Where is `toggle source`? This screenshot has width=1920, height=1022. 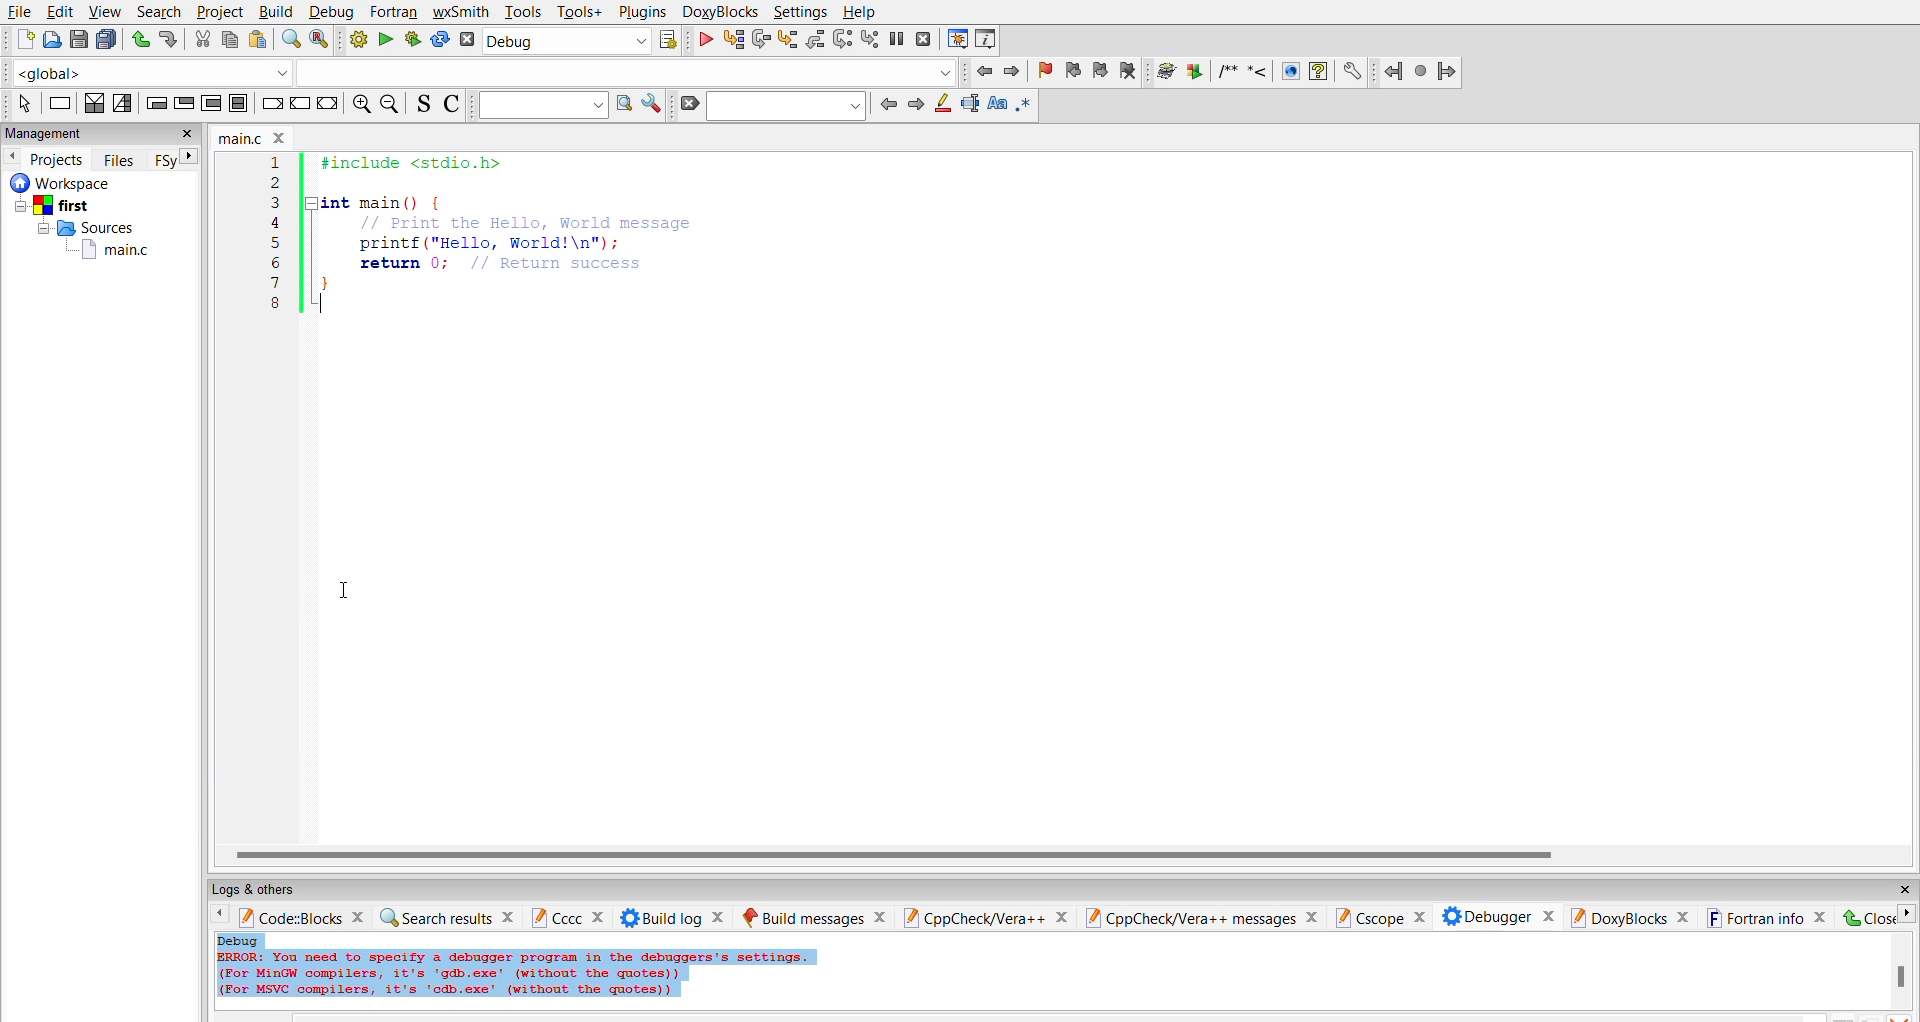
toggle source is located at coordinates (425, 106).